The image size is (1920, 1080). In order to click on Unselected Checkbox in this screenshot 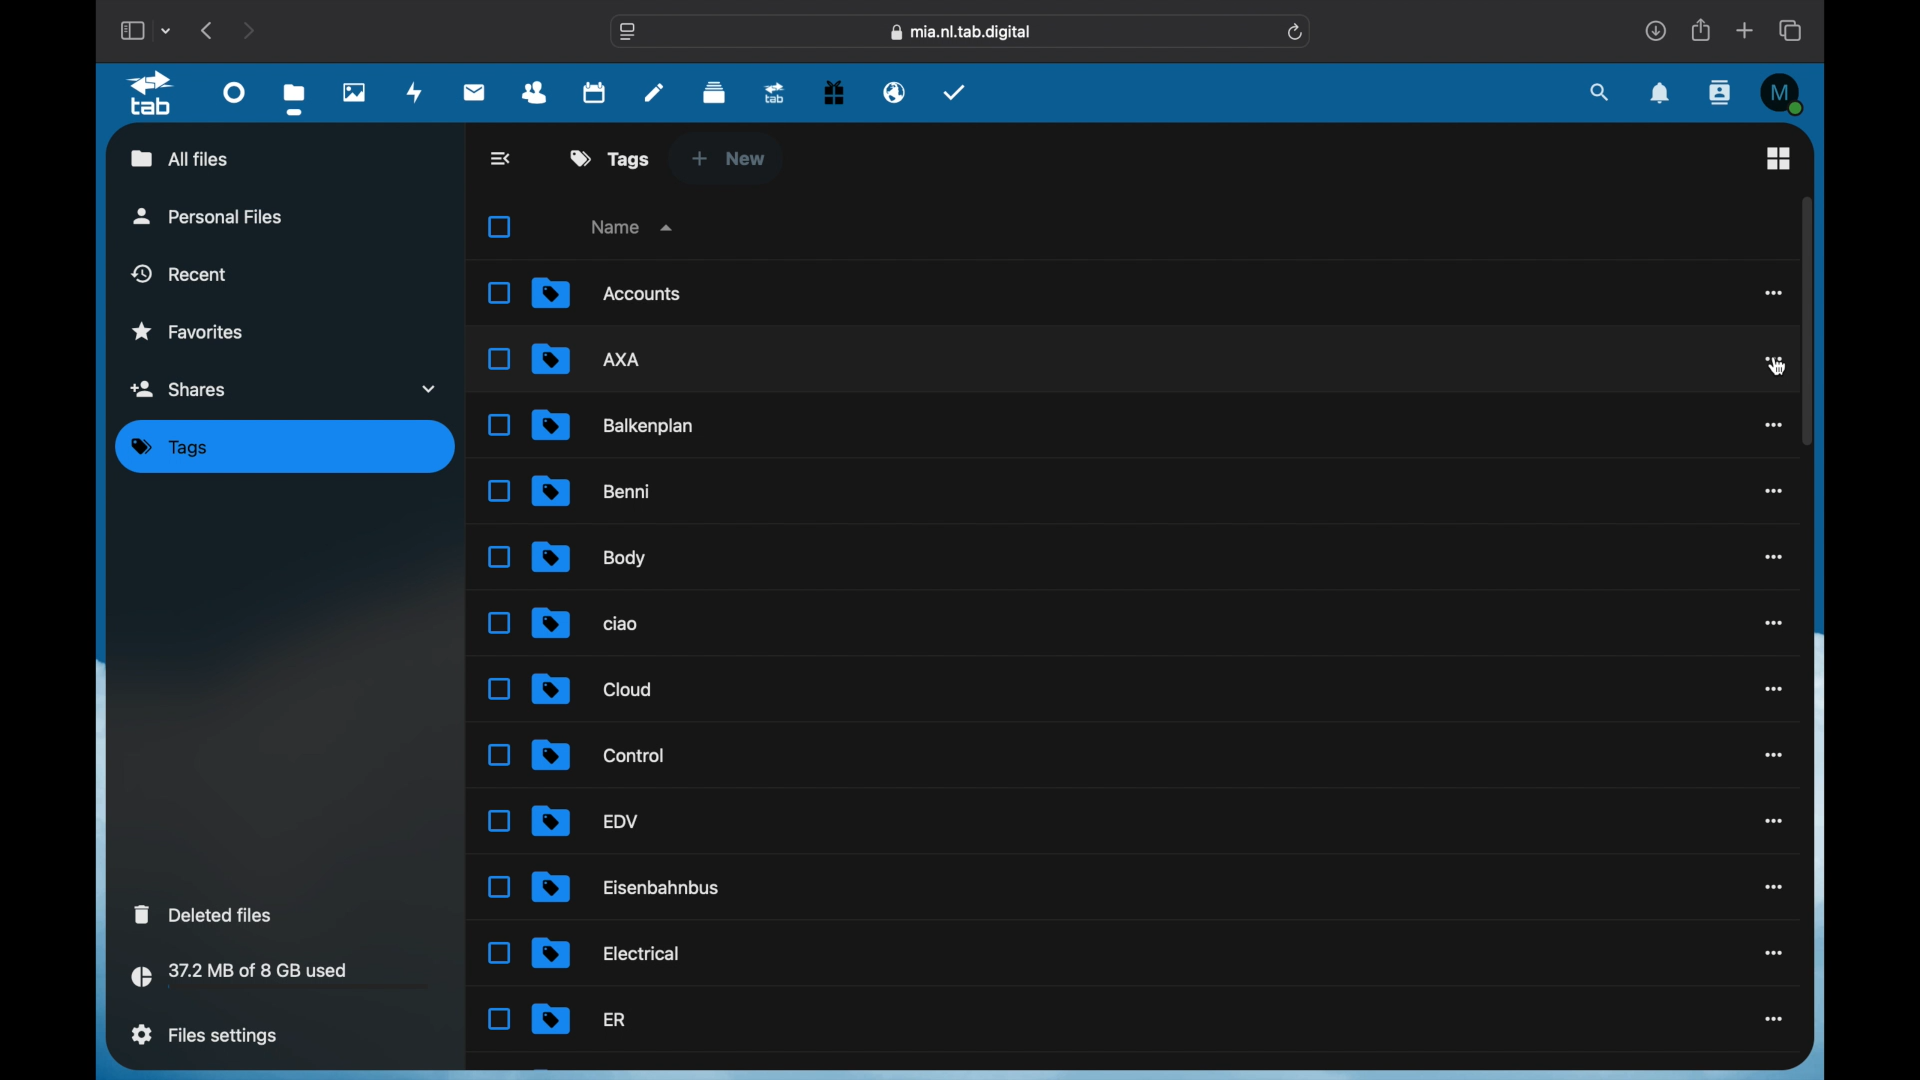, I will do `click(498, 360)`.